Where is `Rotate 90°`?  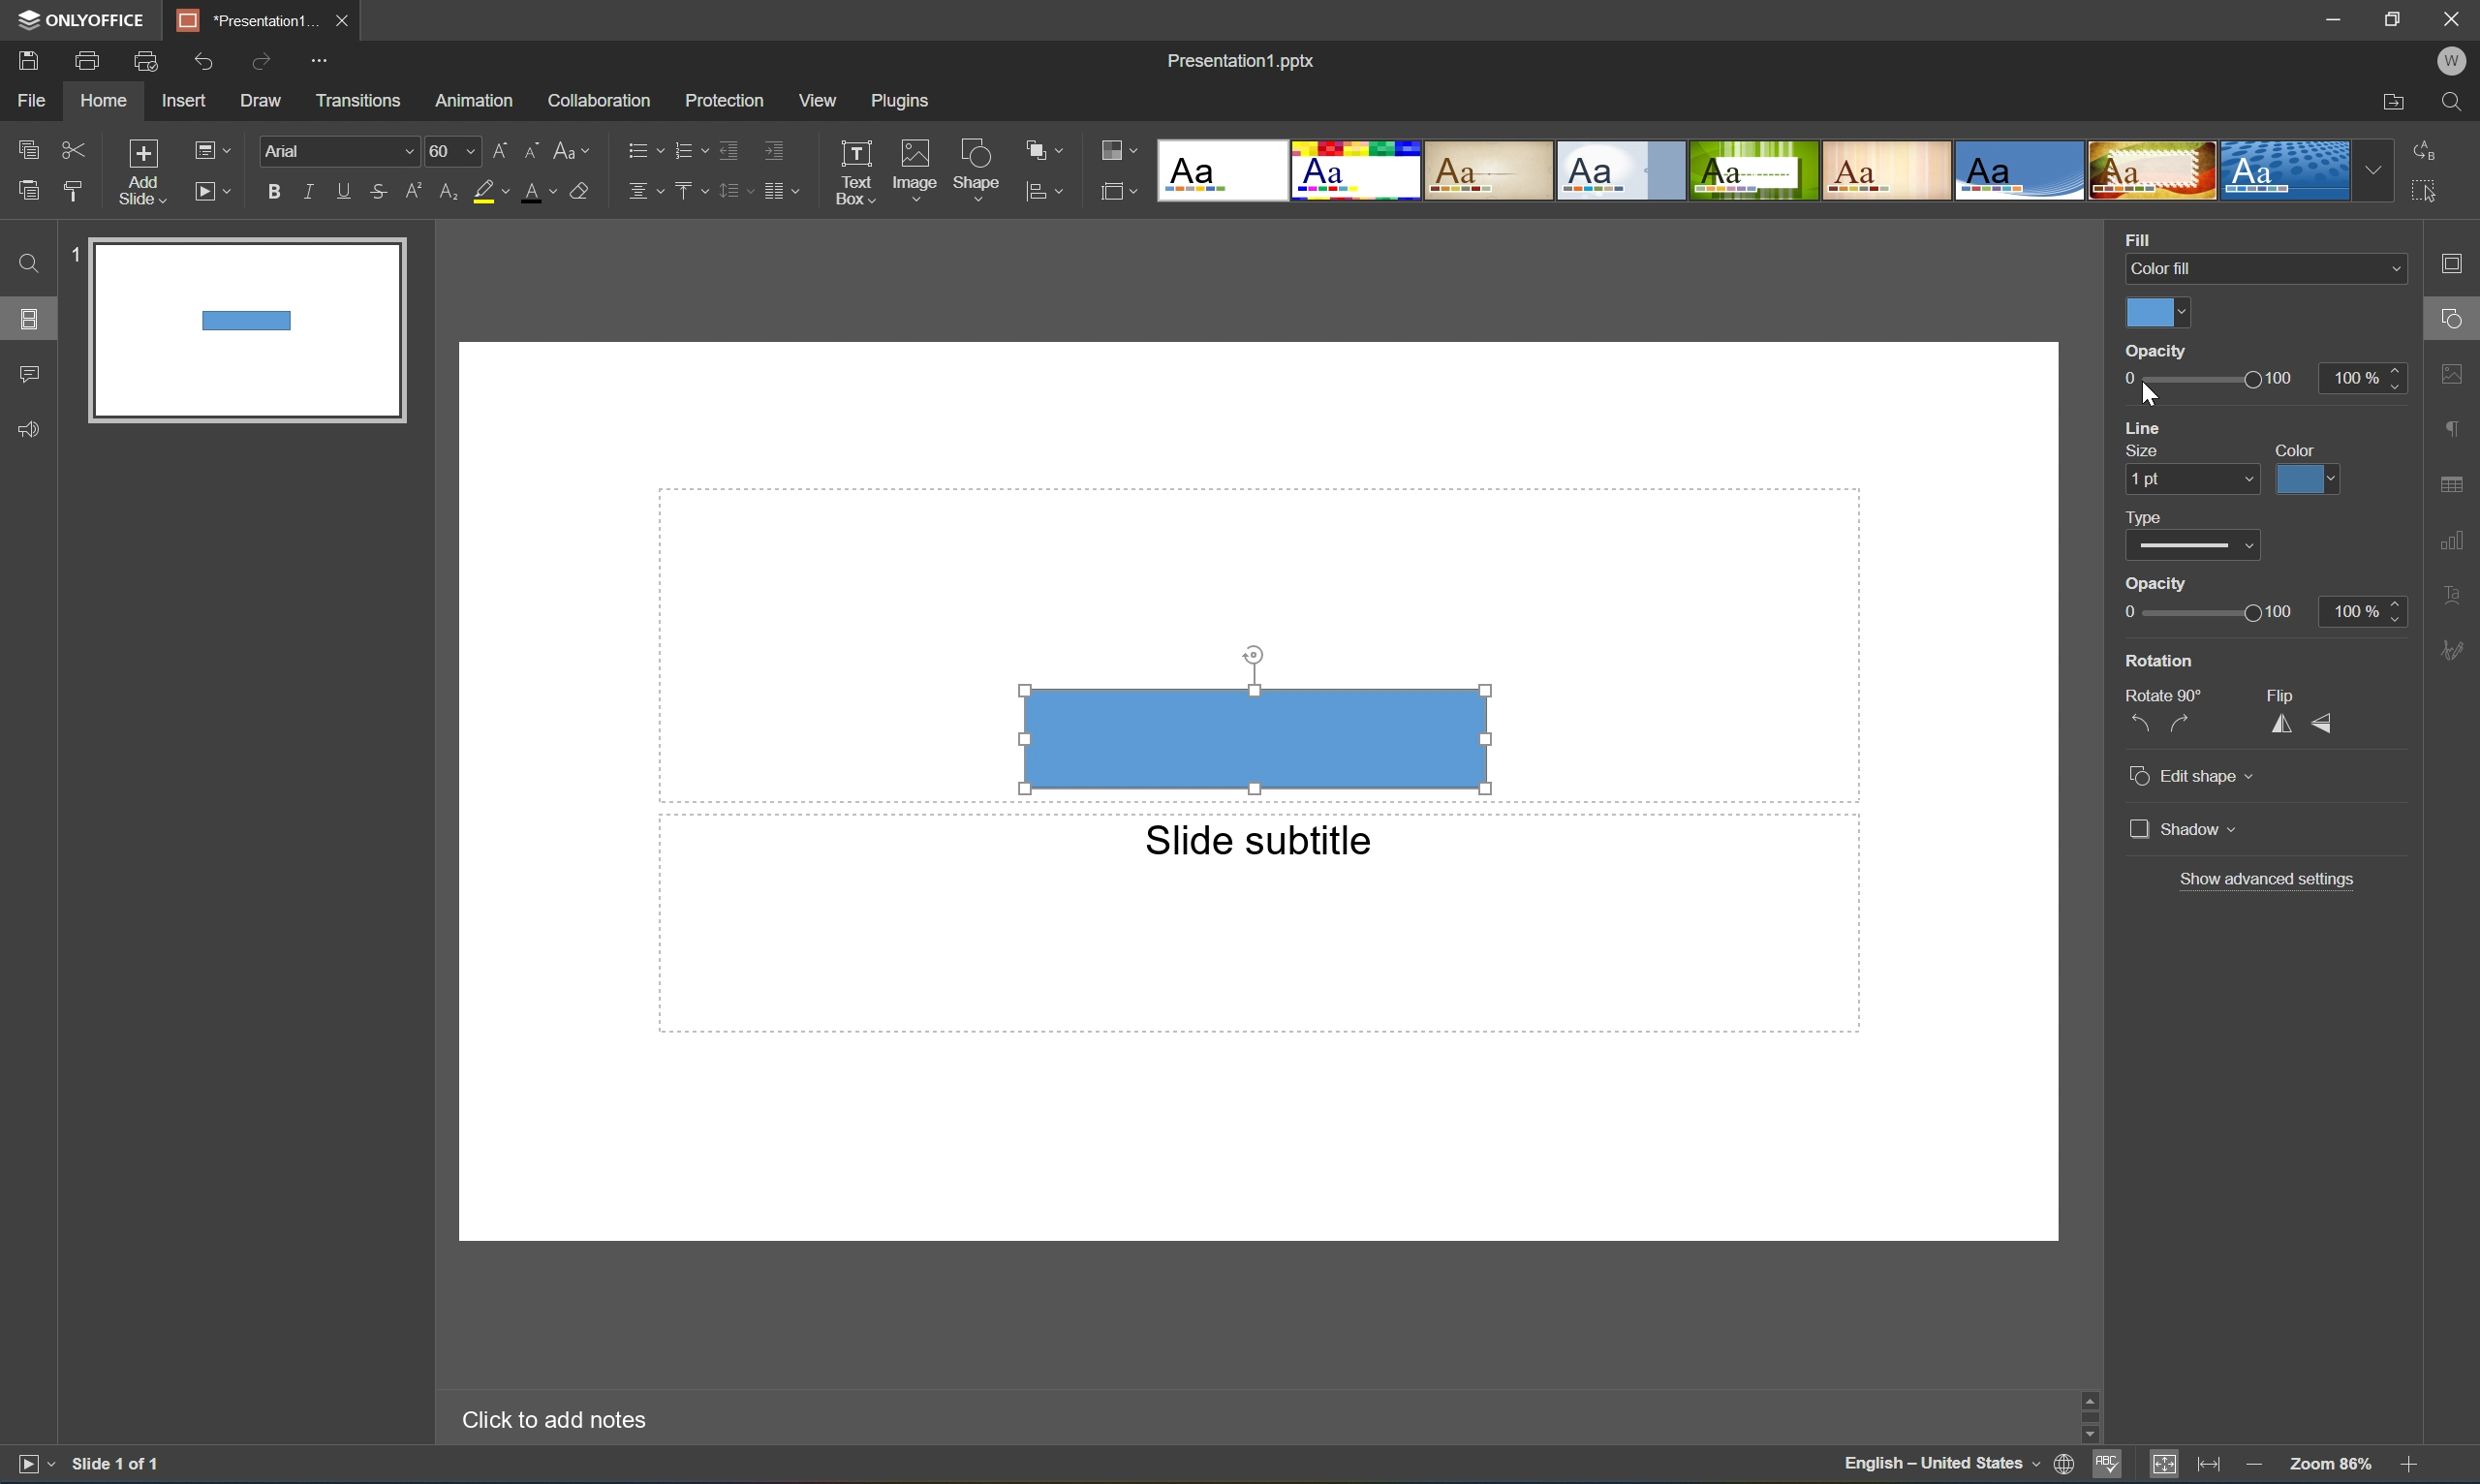 Rotate 90° is located at coordinates (2162, 691).